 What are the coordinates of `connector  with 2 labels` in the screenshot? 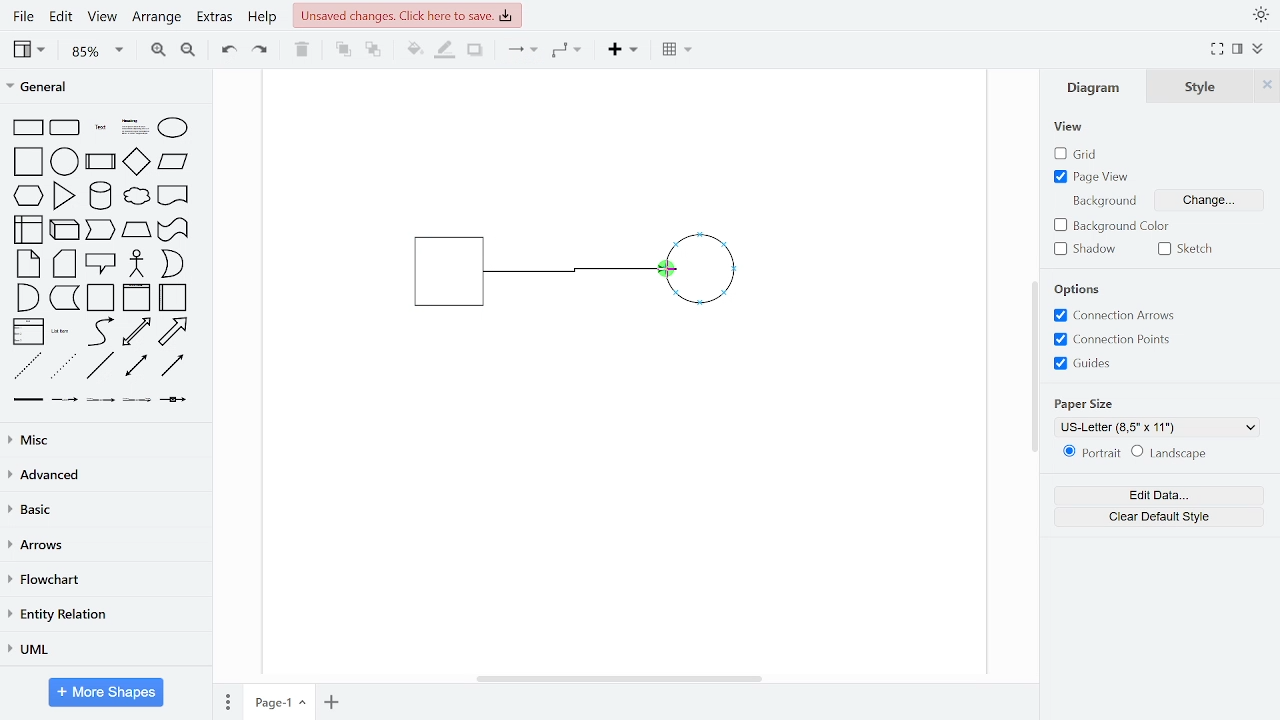 It's located at (102, 400).